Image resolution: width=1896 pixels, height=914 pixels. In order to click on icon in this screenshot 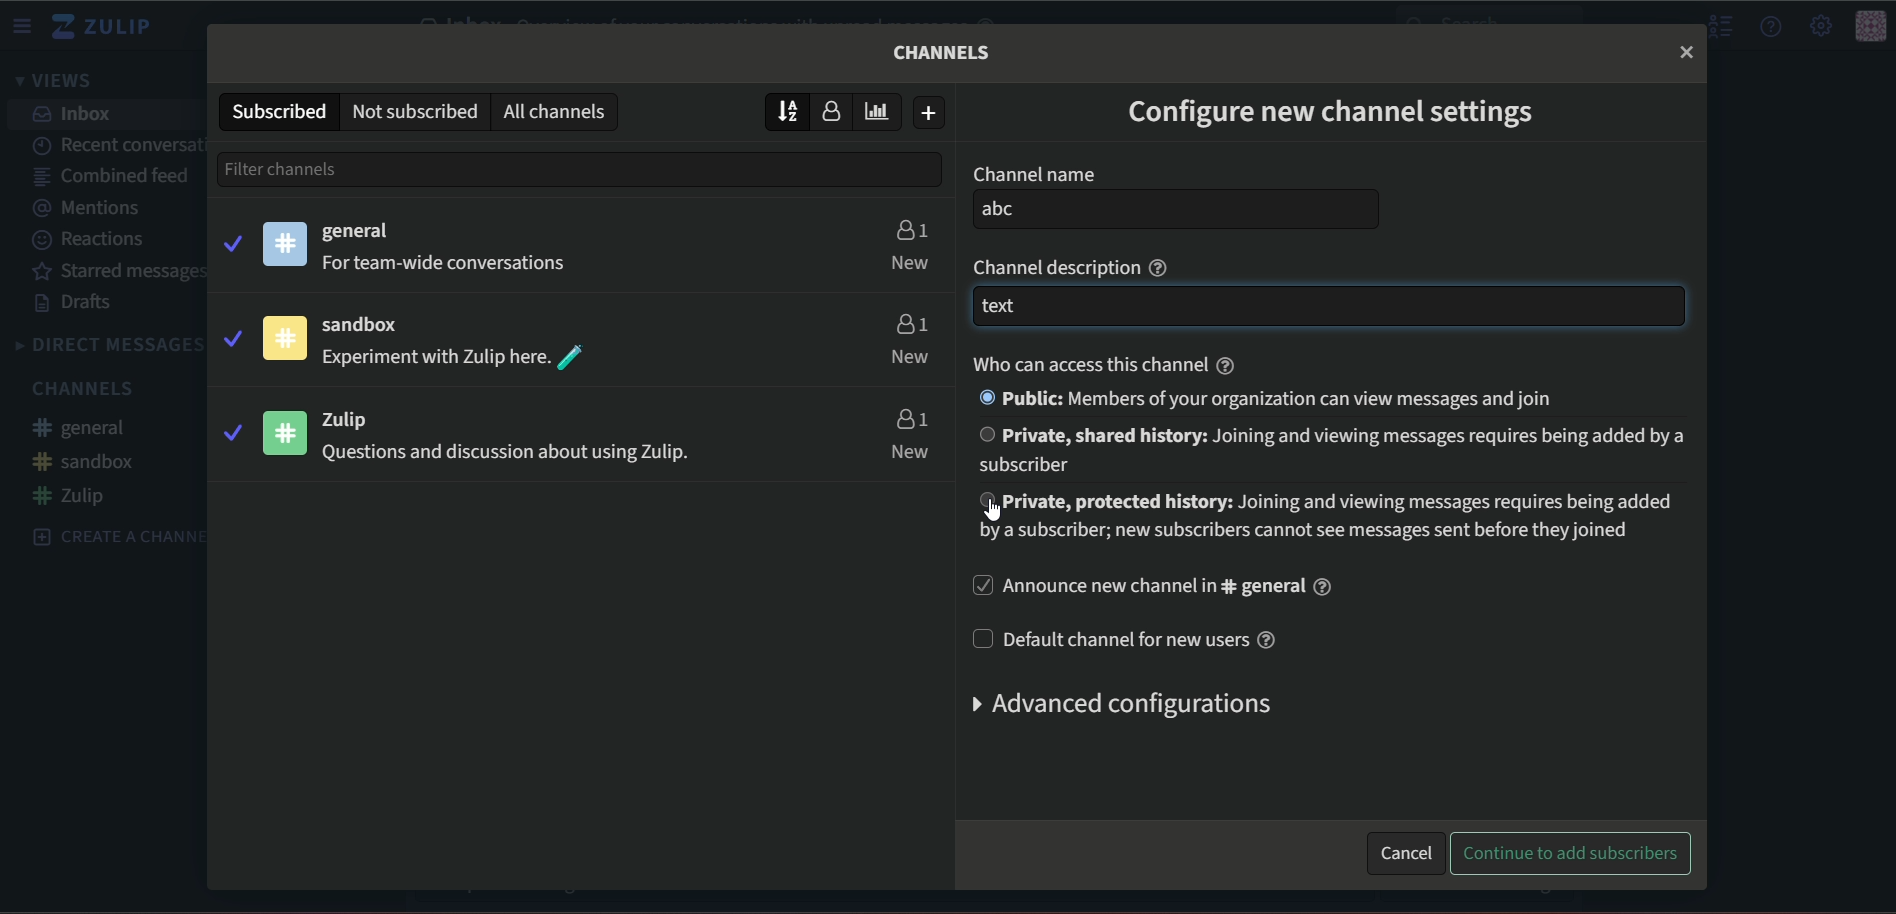, I will do `click(287, 432)`.